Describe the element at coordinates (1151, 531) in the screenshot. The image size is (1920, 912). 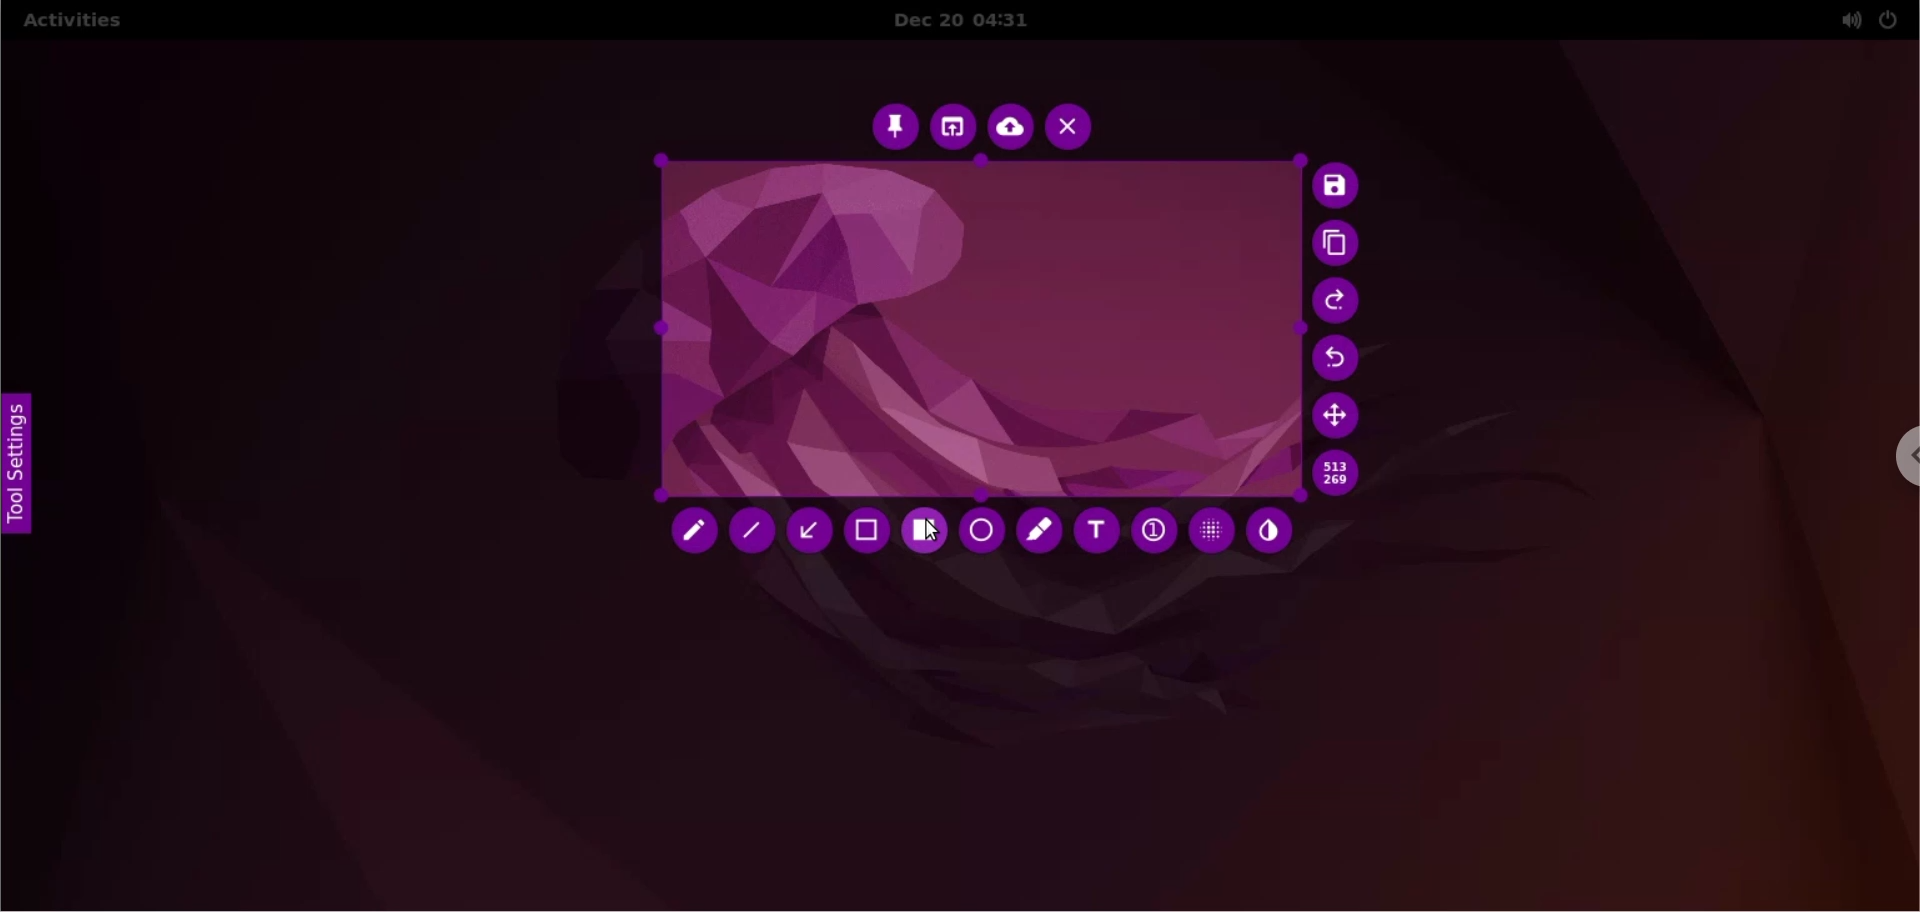
I see `auto increment` at that location.